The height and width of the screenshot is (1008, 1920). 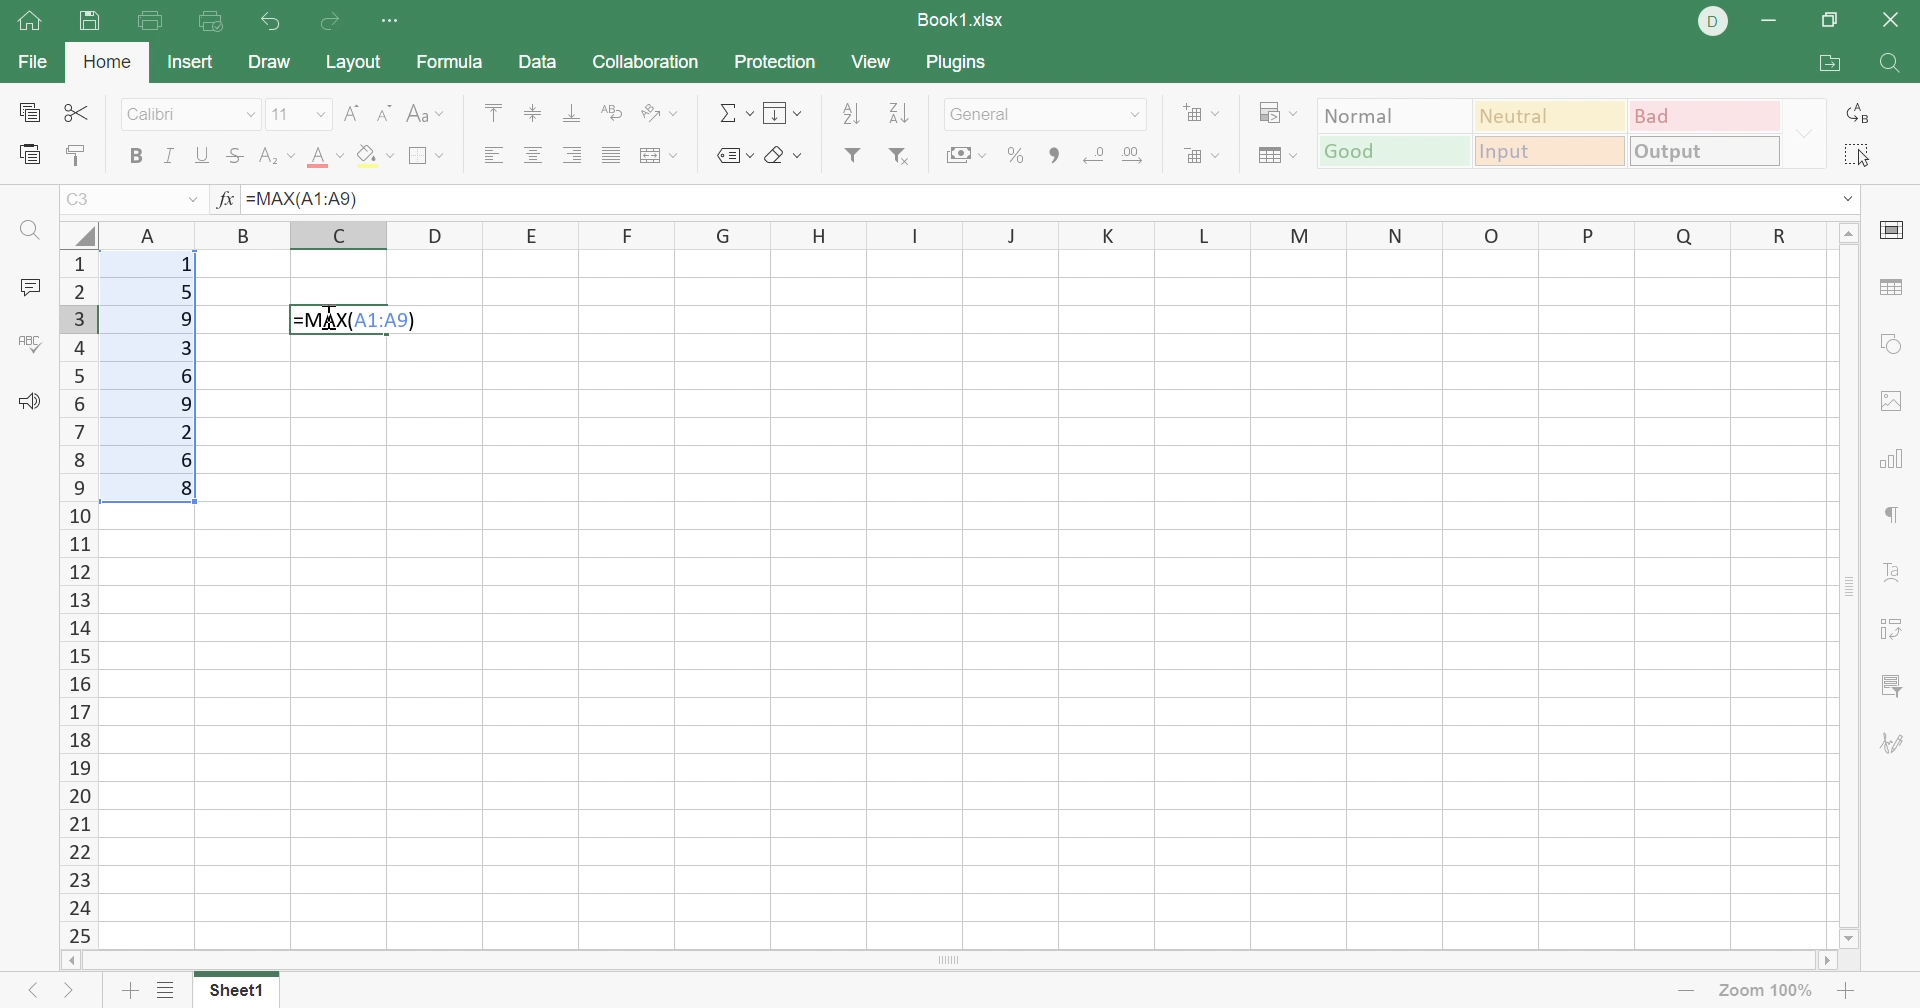 I want to click on Insert, so click(x=189, y=62).